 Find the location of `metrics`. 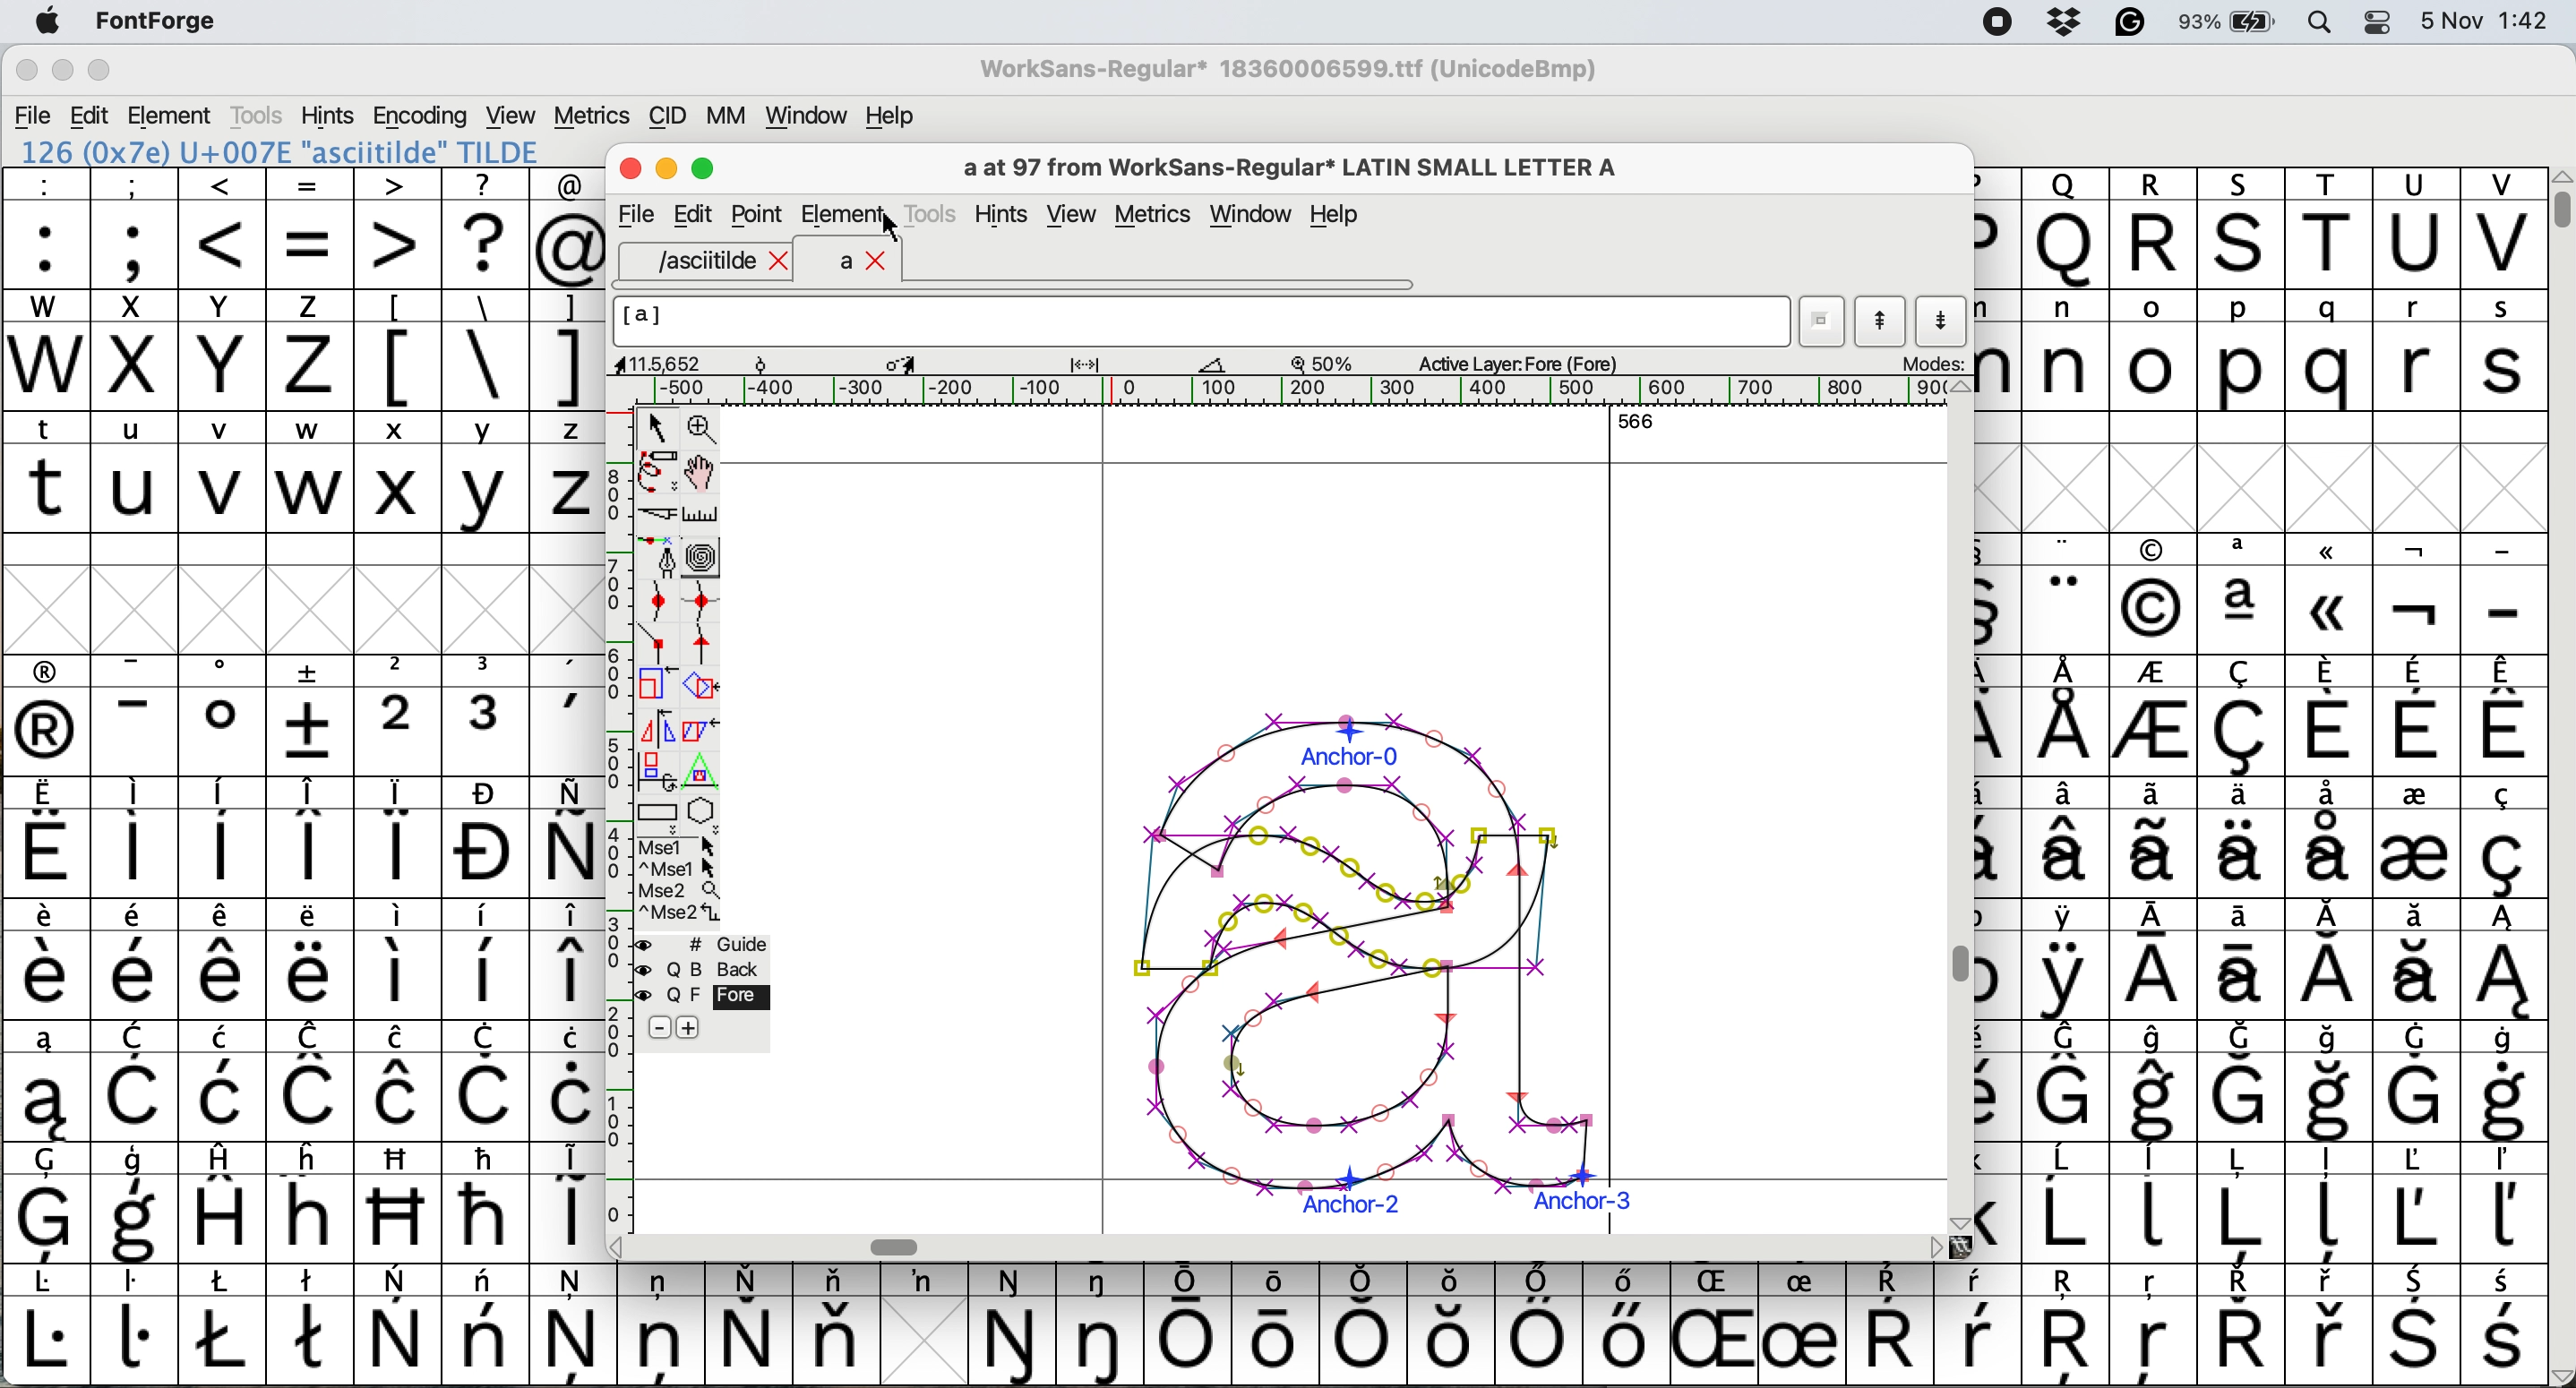

metrics is located at coordinates (591, 116).